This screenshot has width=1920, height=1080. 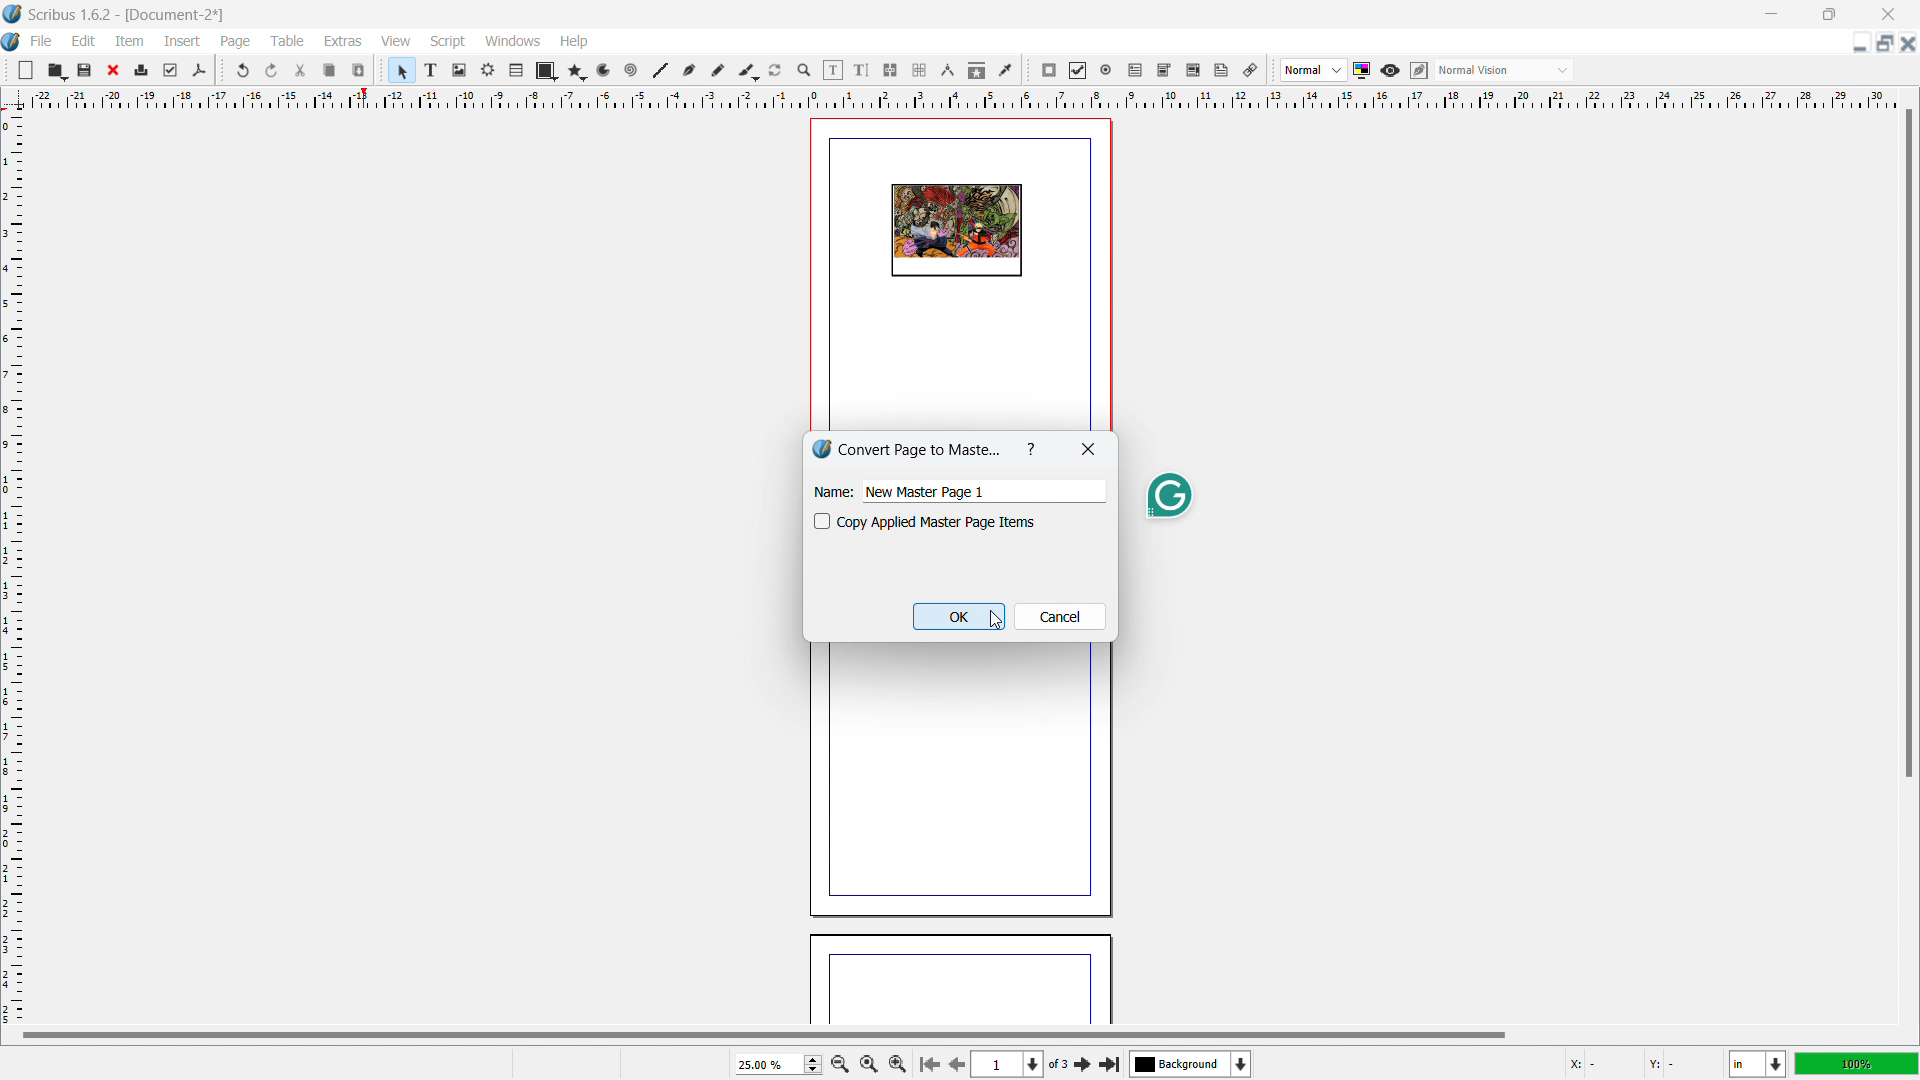 I want to click on text frame, so click(x=432, y=69).